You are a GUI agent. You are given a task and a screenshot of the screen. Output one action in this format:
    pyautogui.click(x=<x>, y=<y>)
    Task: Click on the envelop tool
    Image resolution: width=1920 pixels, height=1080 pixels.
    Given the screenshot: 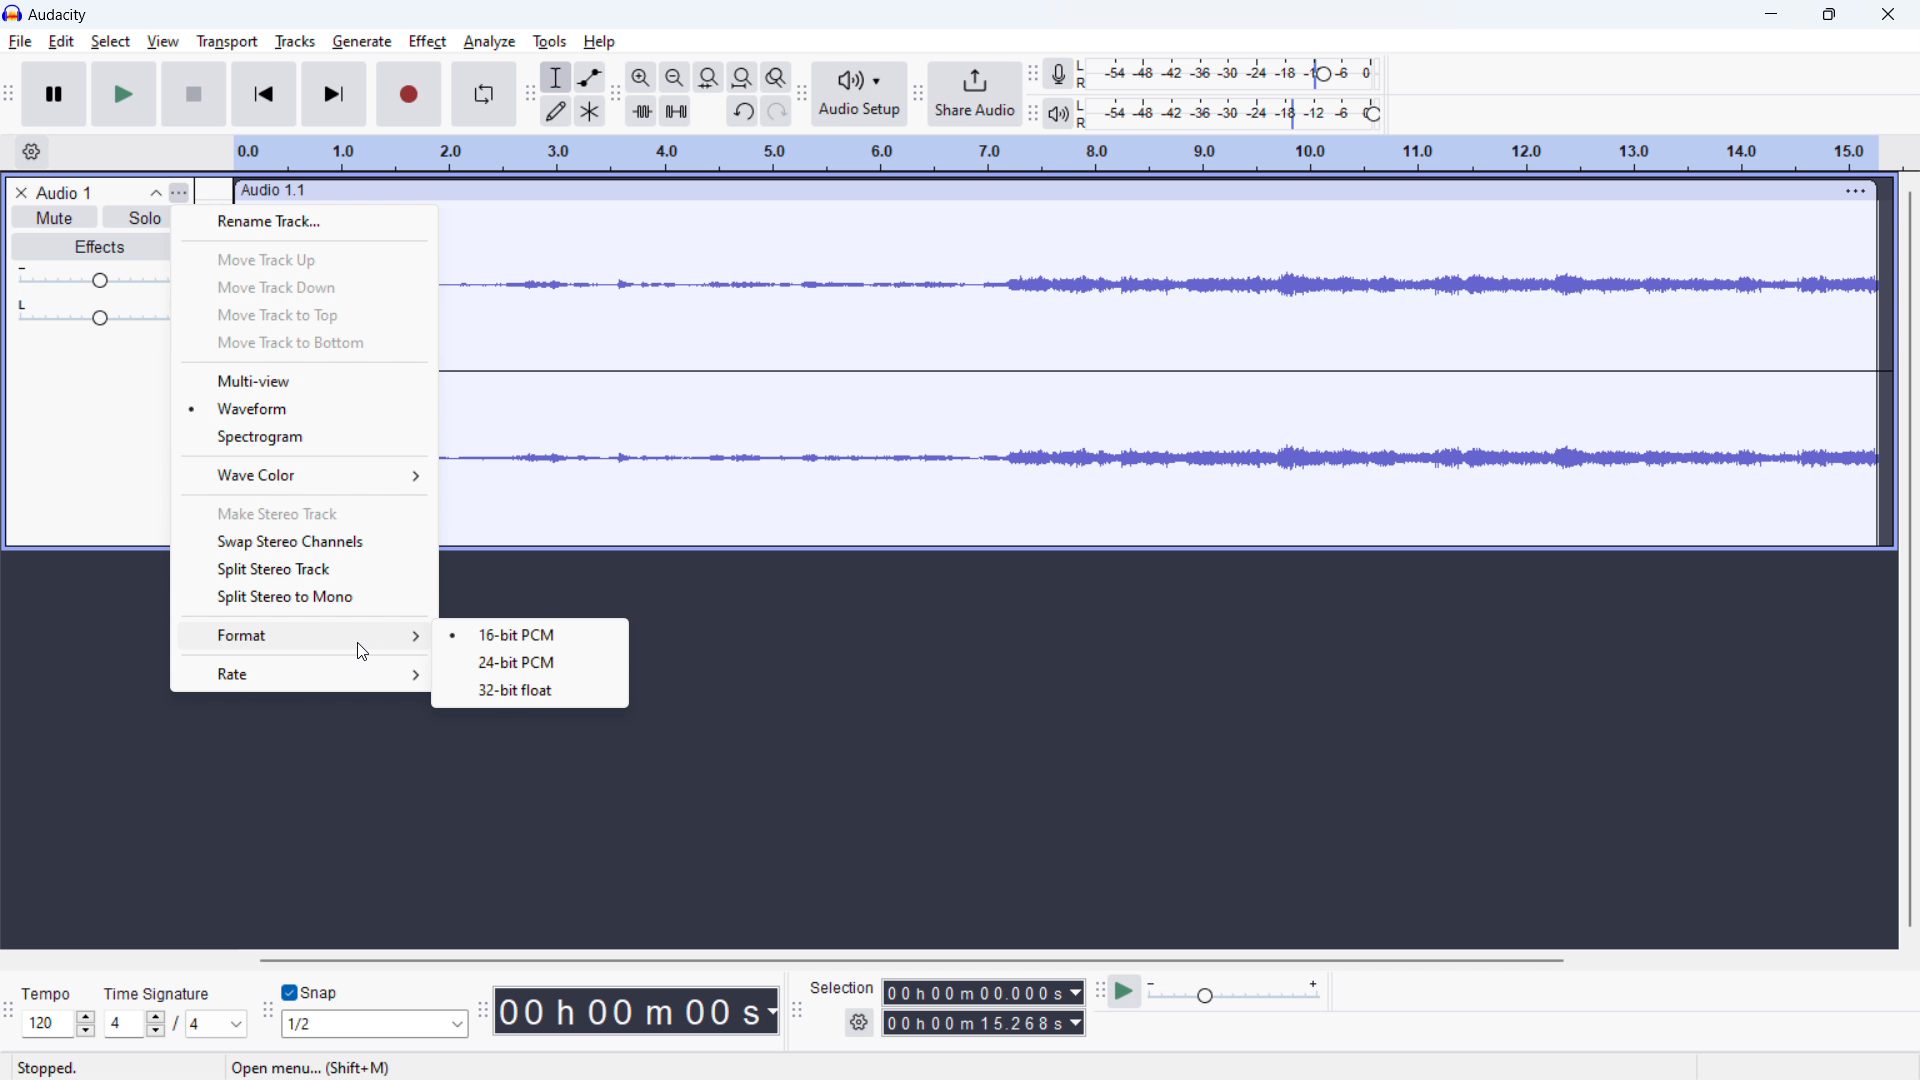 What is the action you would take?
    pyautogui.click(x=590, y=77)
    